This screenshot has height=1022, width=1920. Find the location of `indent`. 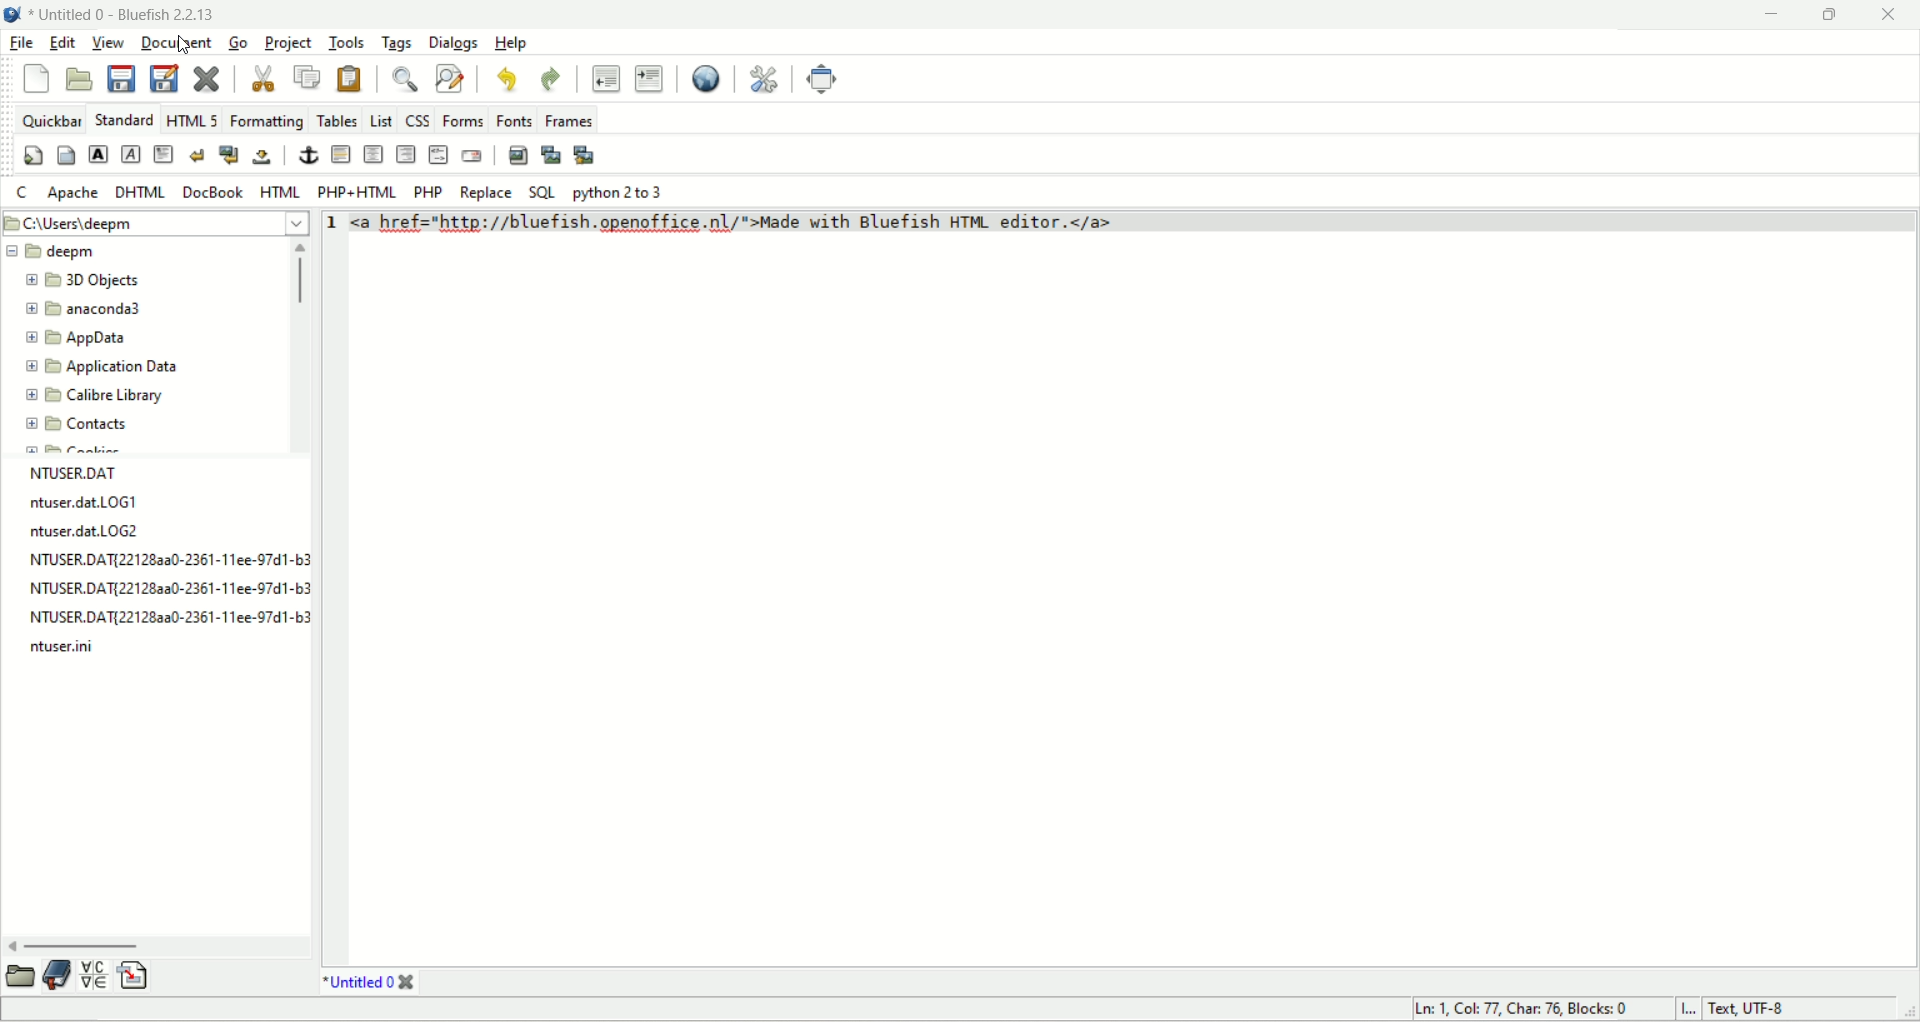

indent is located at coordinates (650, 79).